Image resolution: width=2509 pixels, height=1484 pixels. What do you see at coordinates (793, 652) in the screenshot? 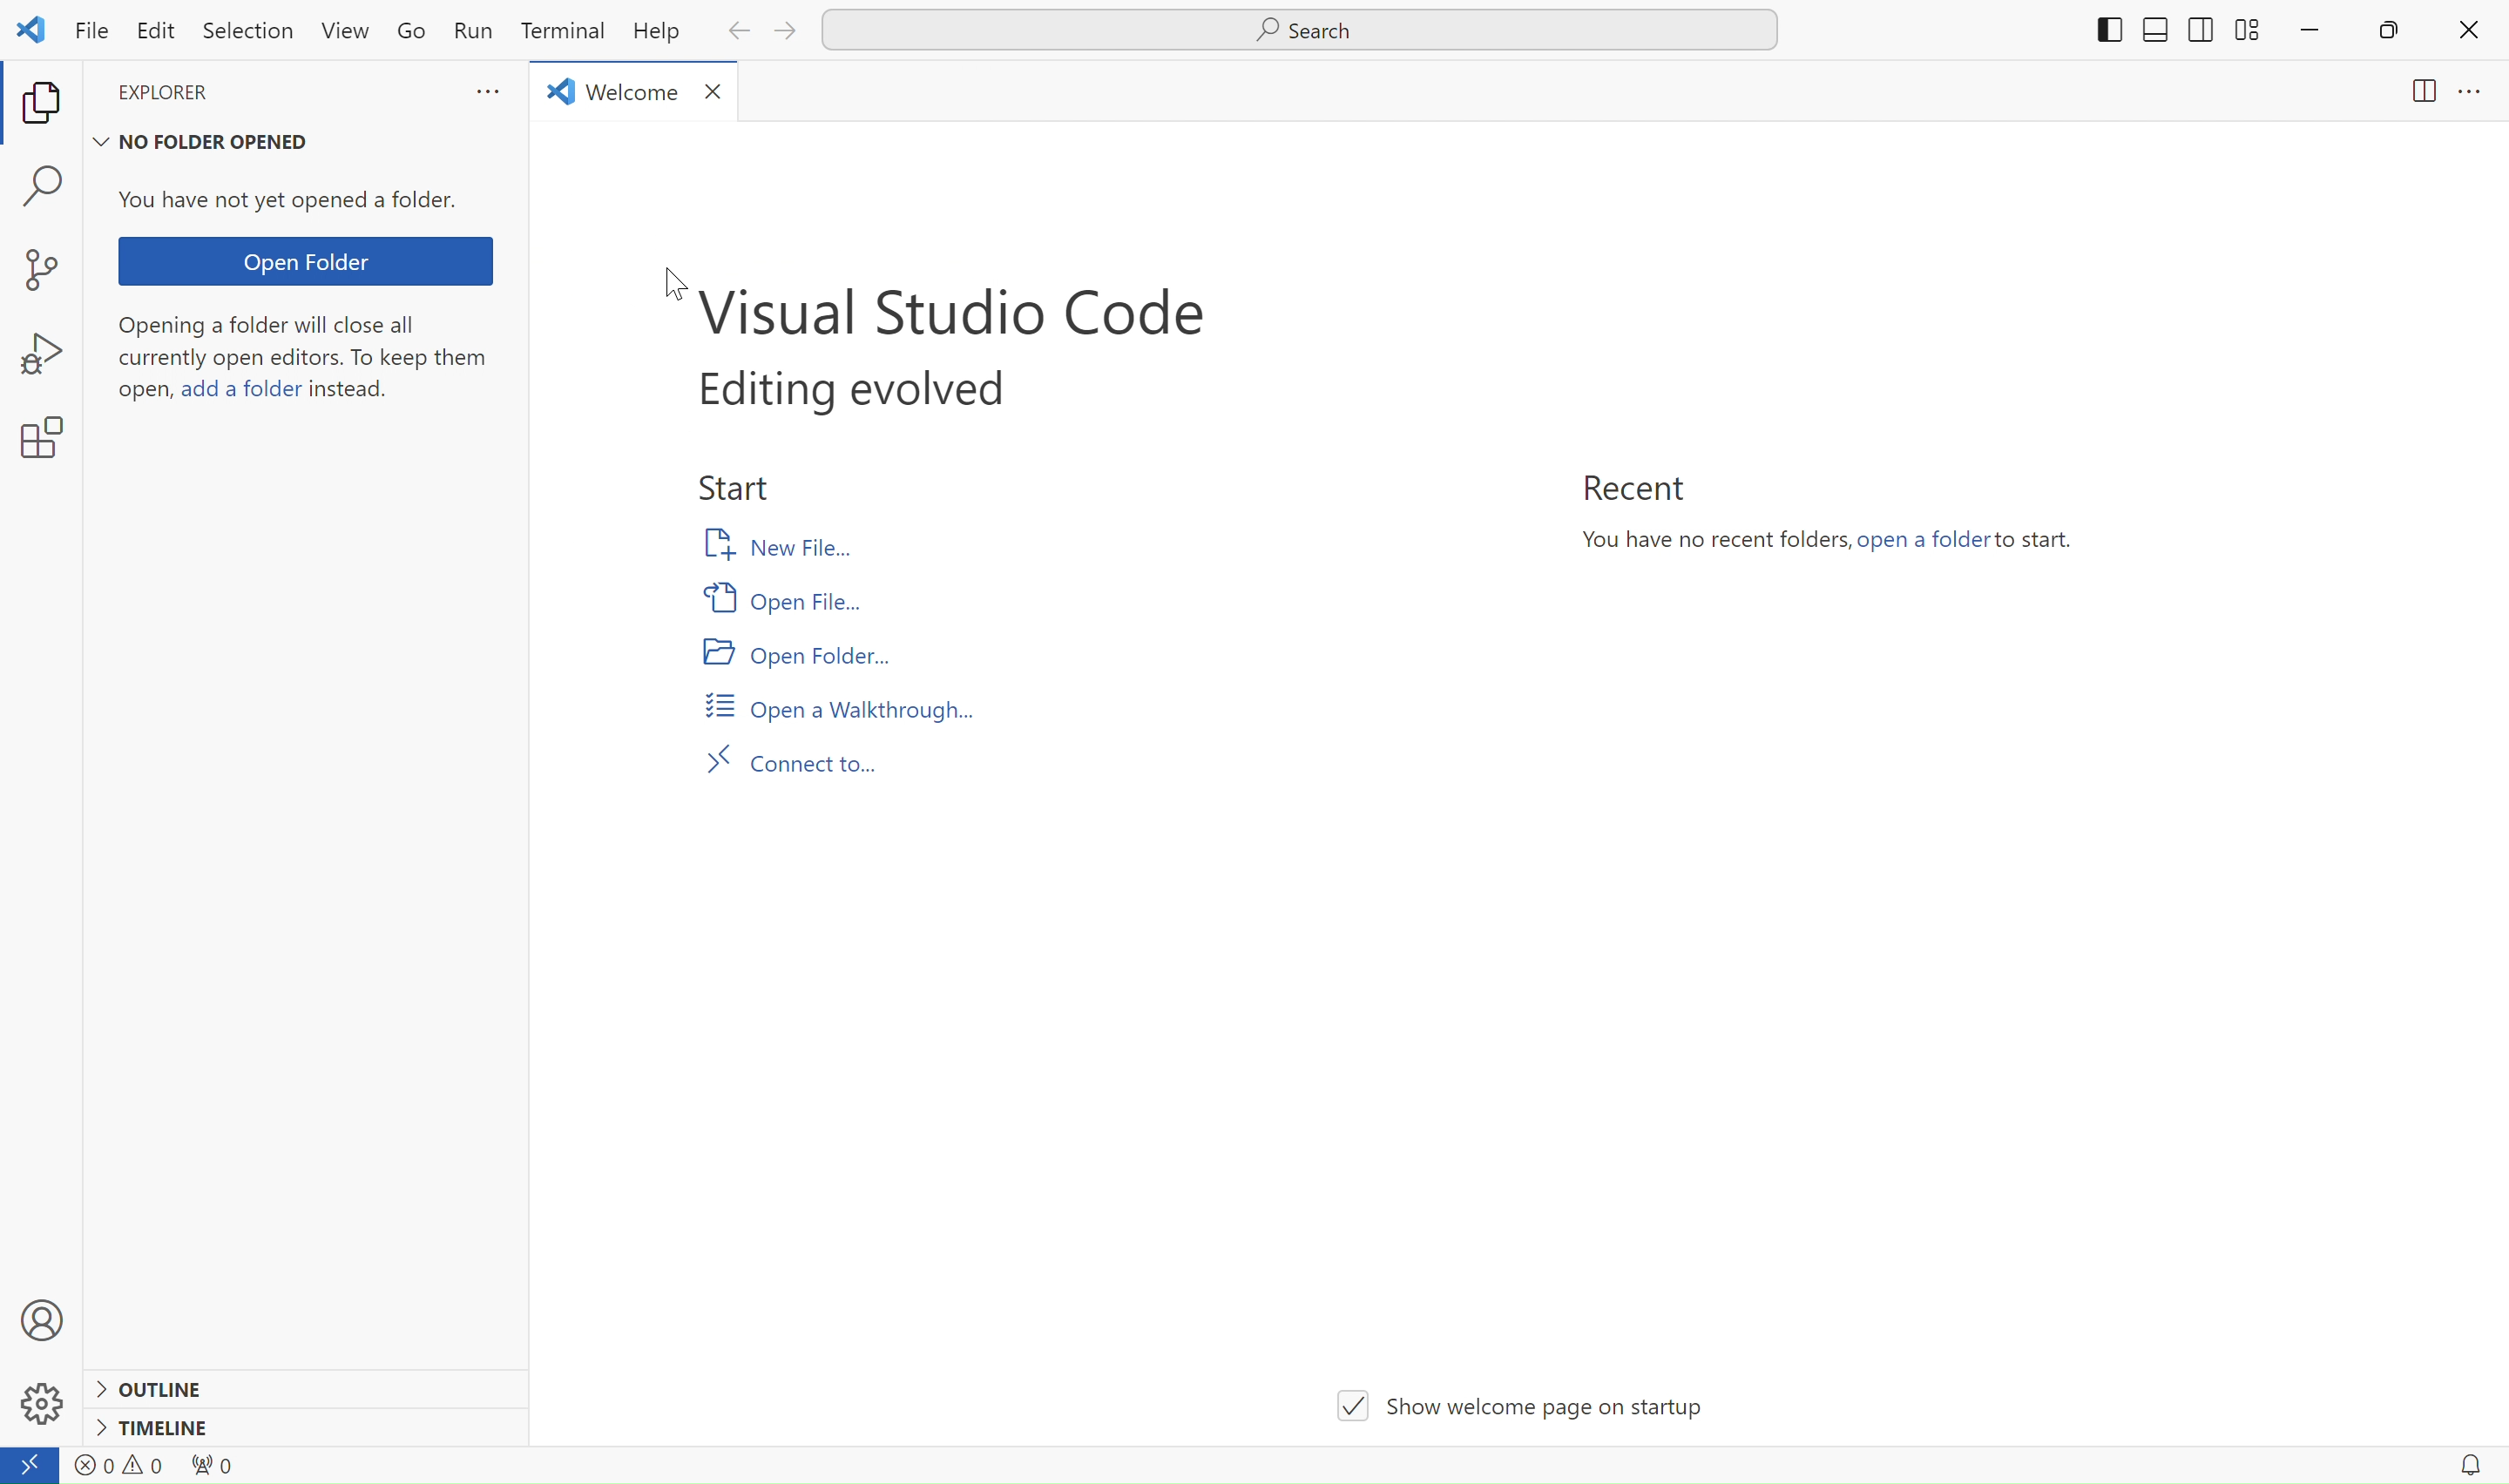
I see `Open folder` at bounding box center [793, 652].